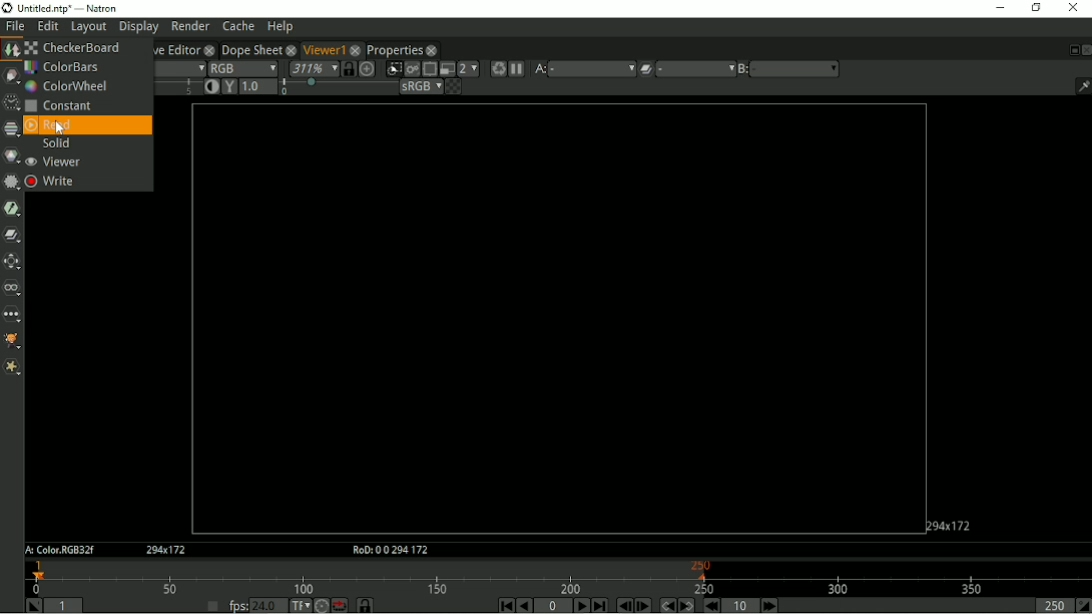 The image size is (1092, 614). Describe the element at coordinates (239, 25) in the screenshot. I see `Cache` at that location.